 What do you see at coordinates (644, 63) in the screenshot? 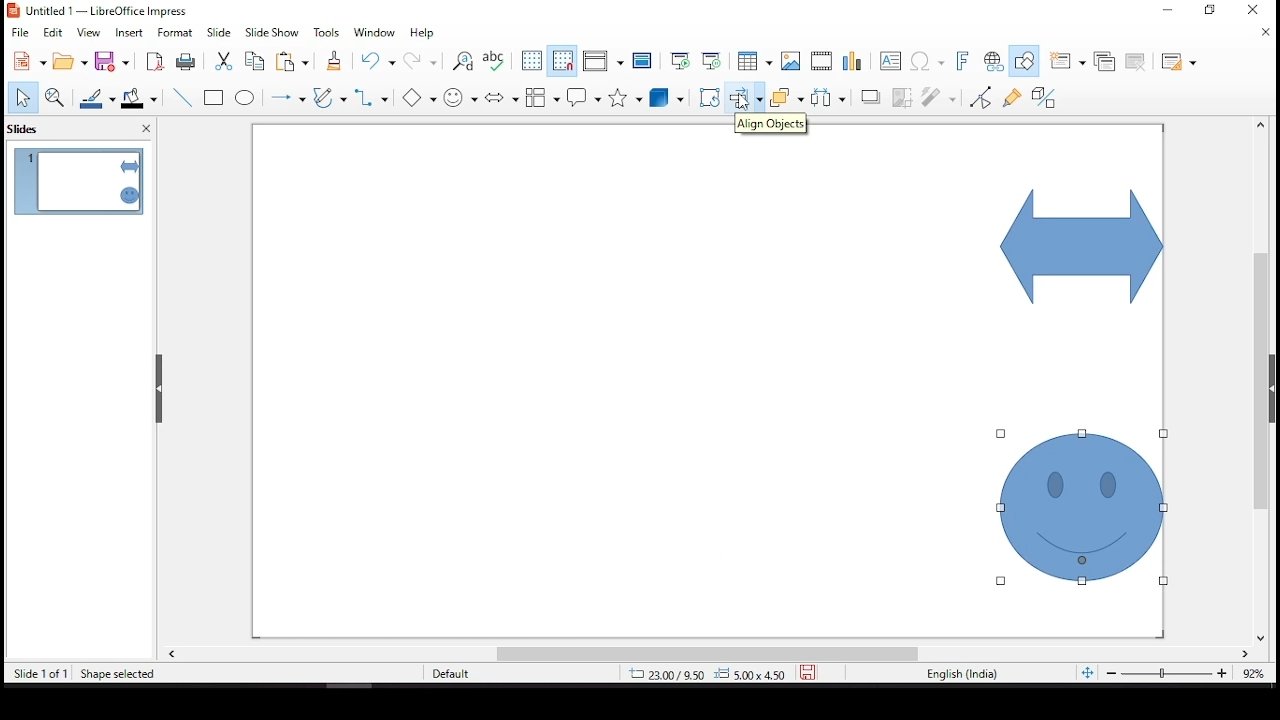
I see `master slide` at bounding box center [644, 63].